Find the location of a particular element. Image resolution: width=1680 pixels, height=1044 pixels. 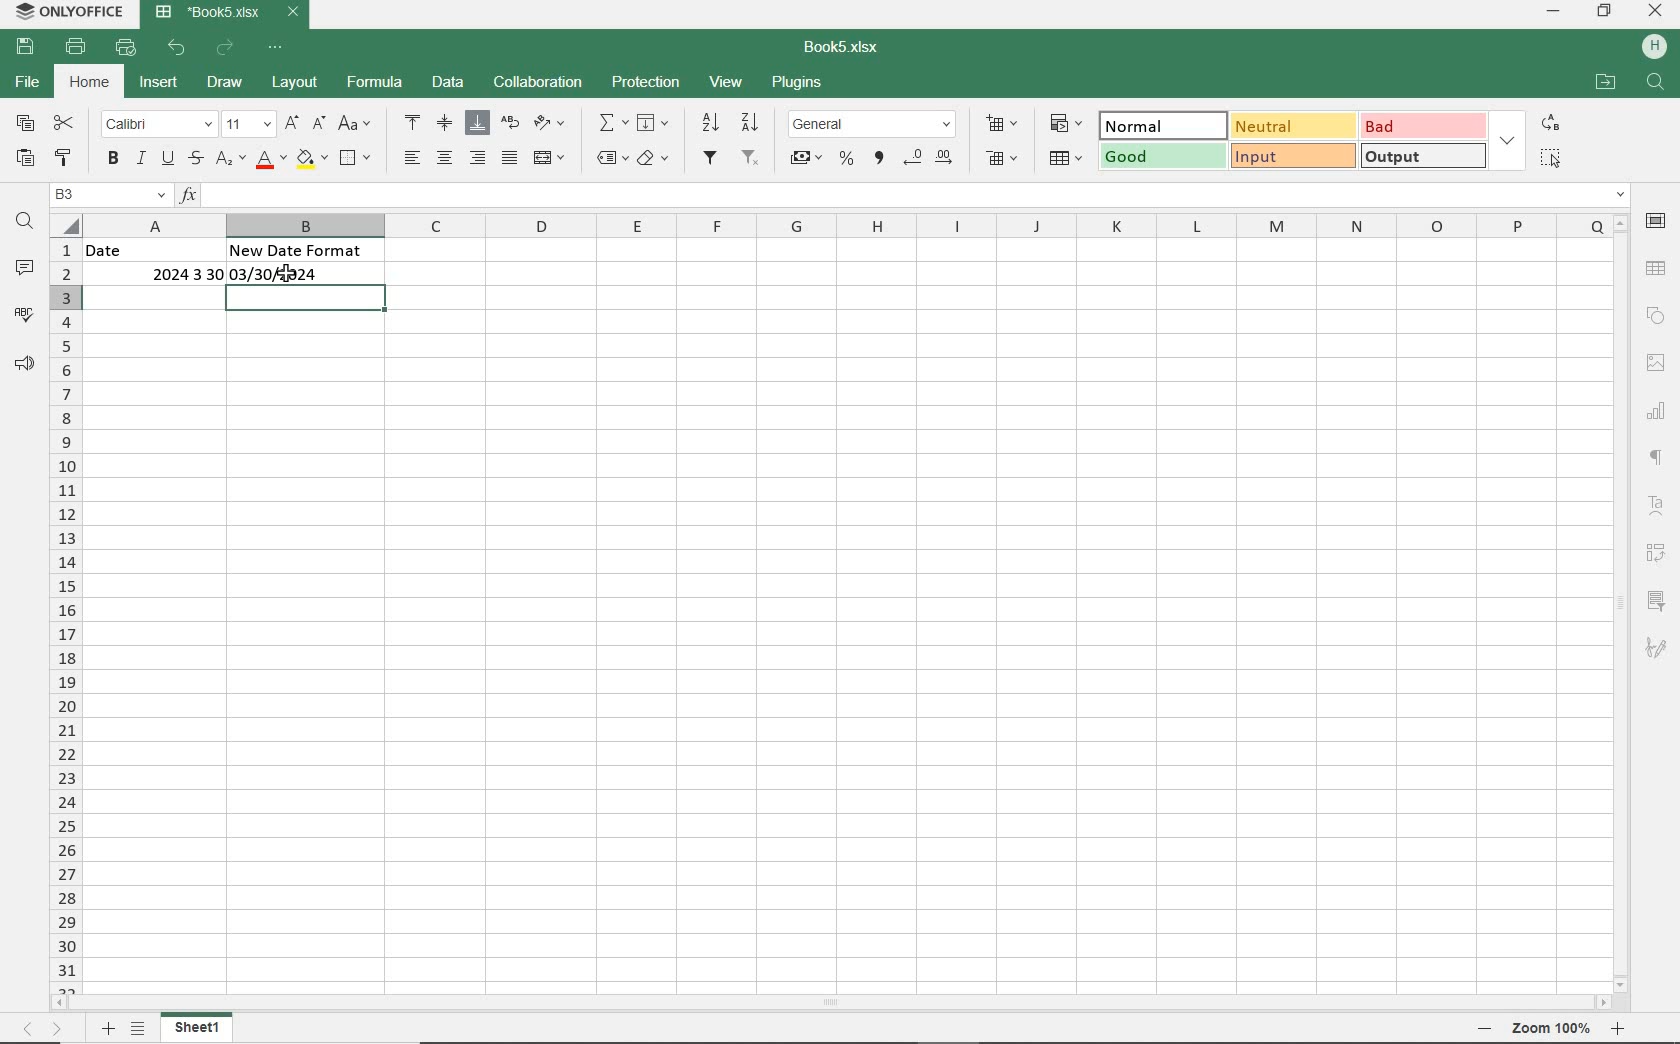

WRAP TEXT is located at coordinates (510, 123).